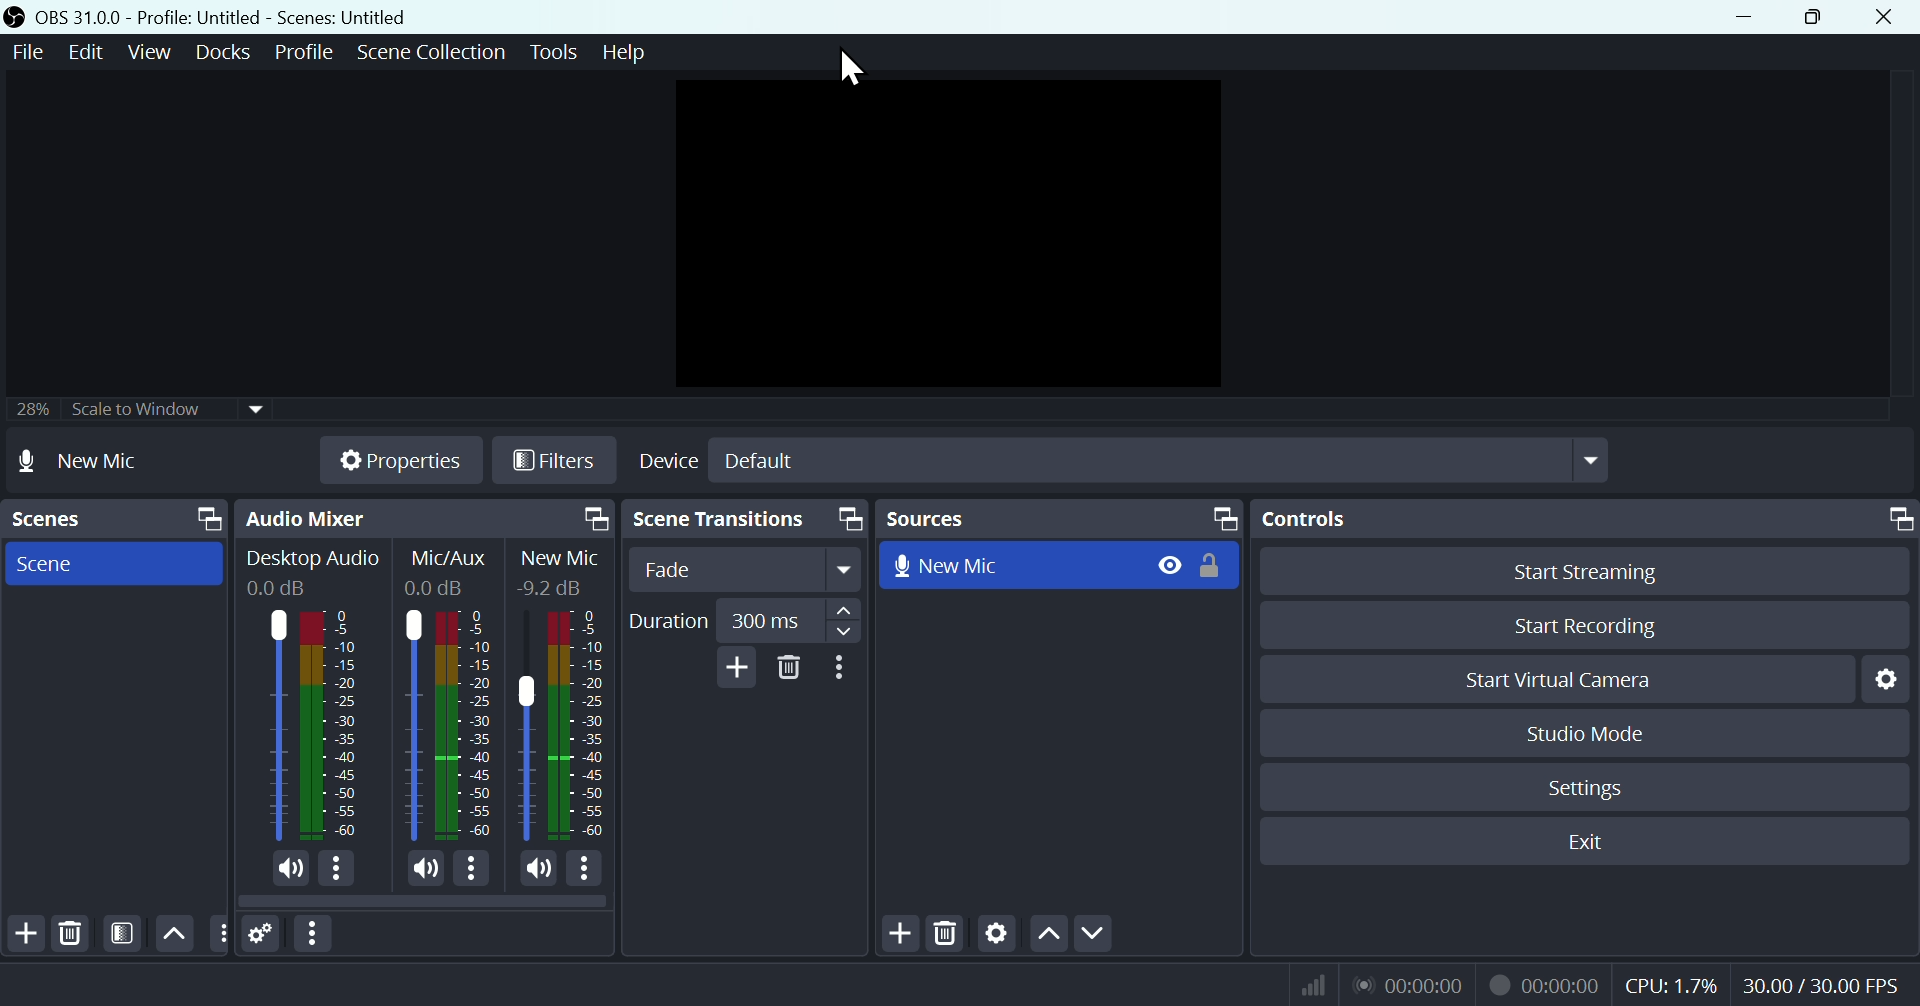 This screenshot has height=1006, width=1920. Describe the element at coordinates (524, 726) in the screenshot. I see `Mic` at that location.